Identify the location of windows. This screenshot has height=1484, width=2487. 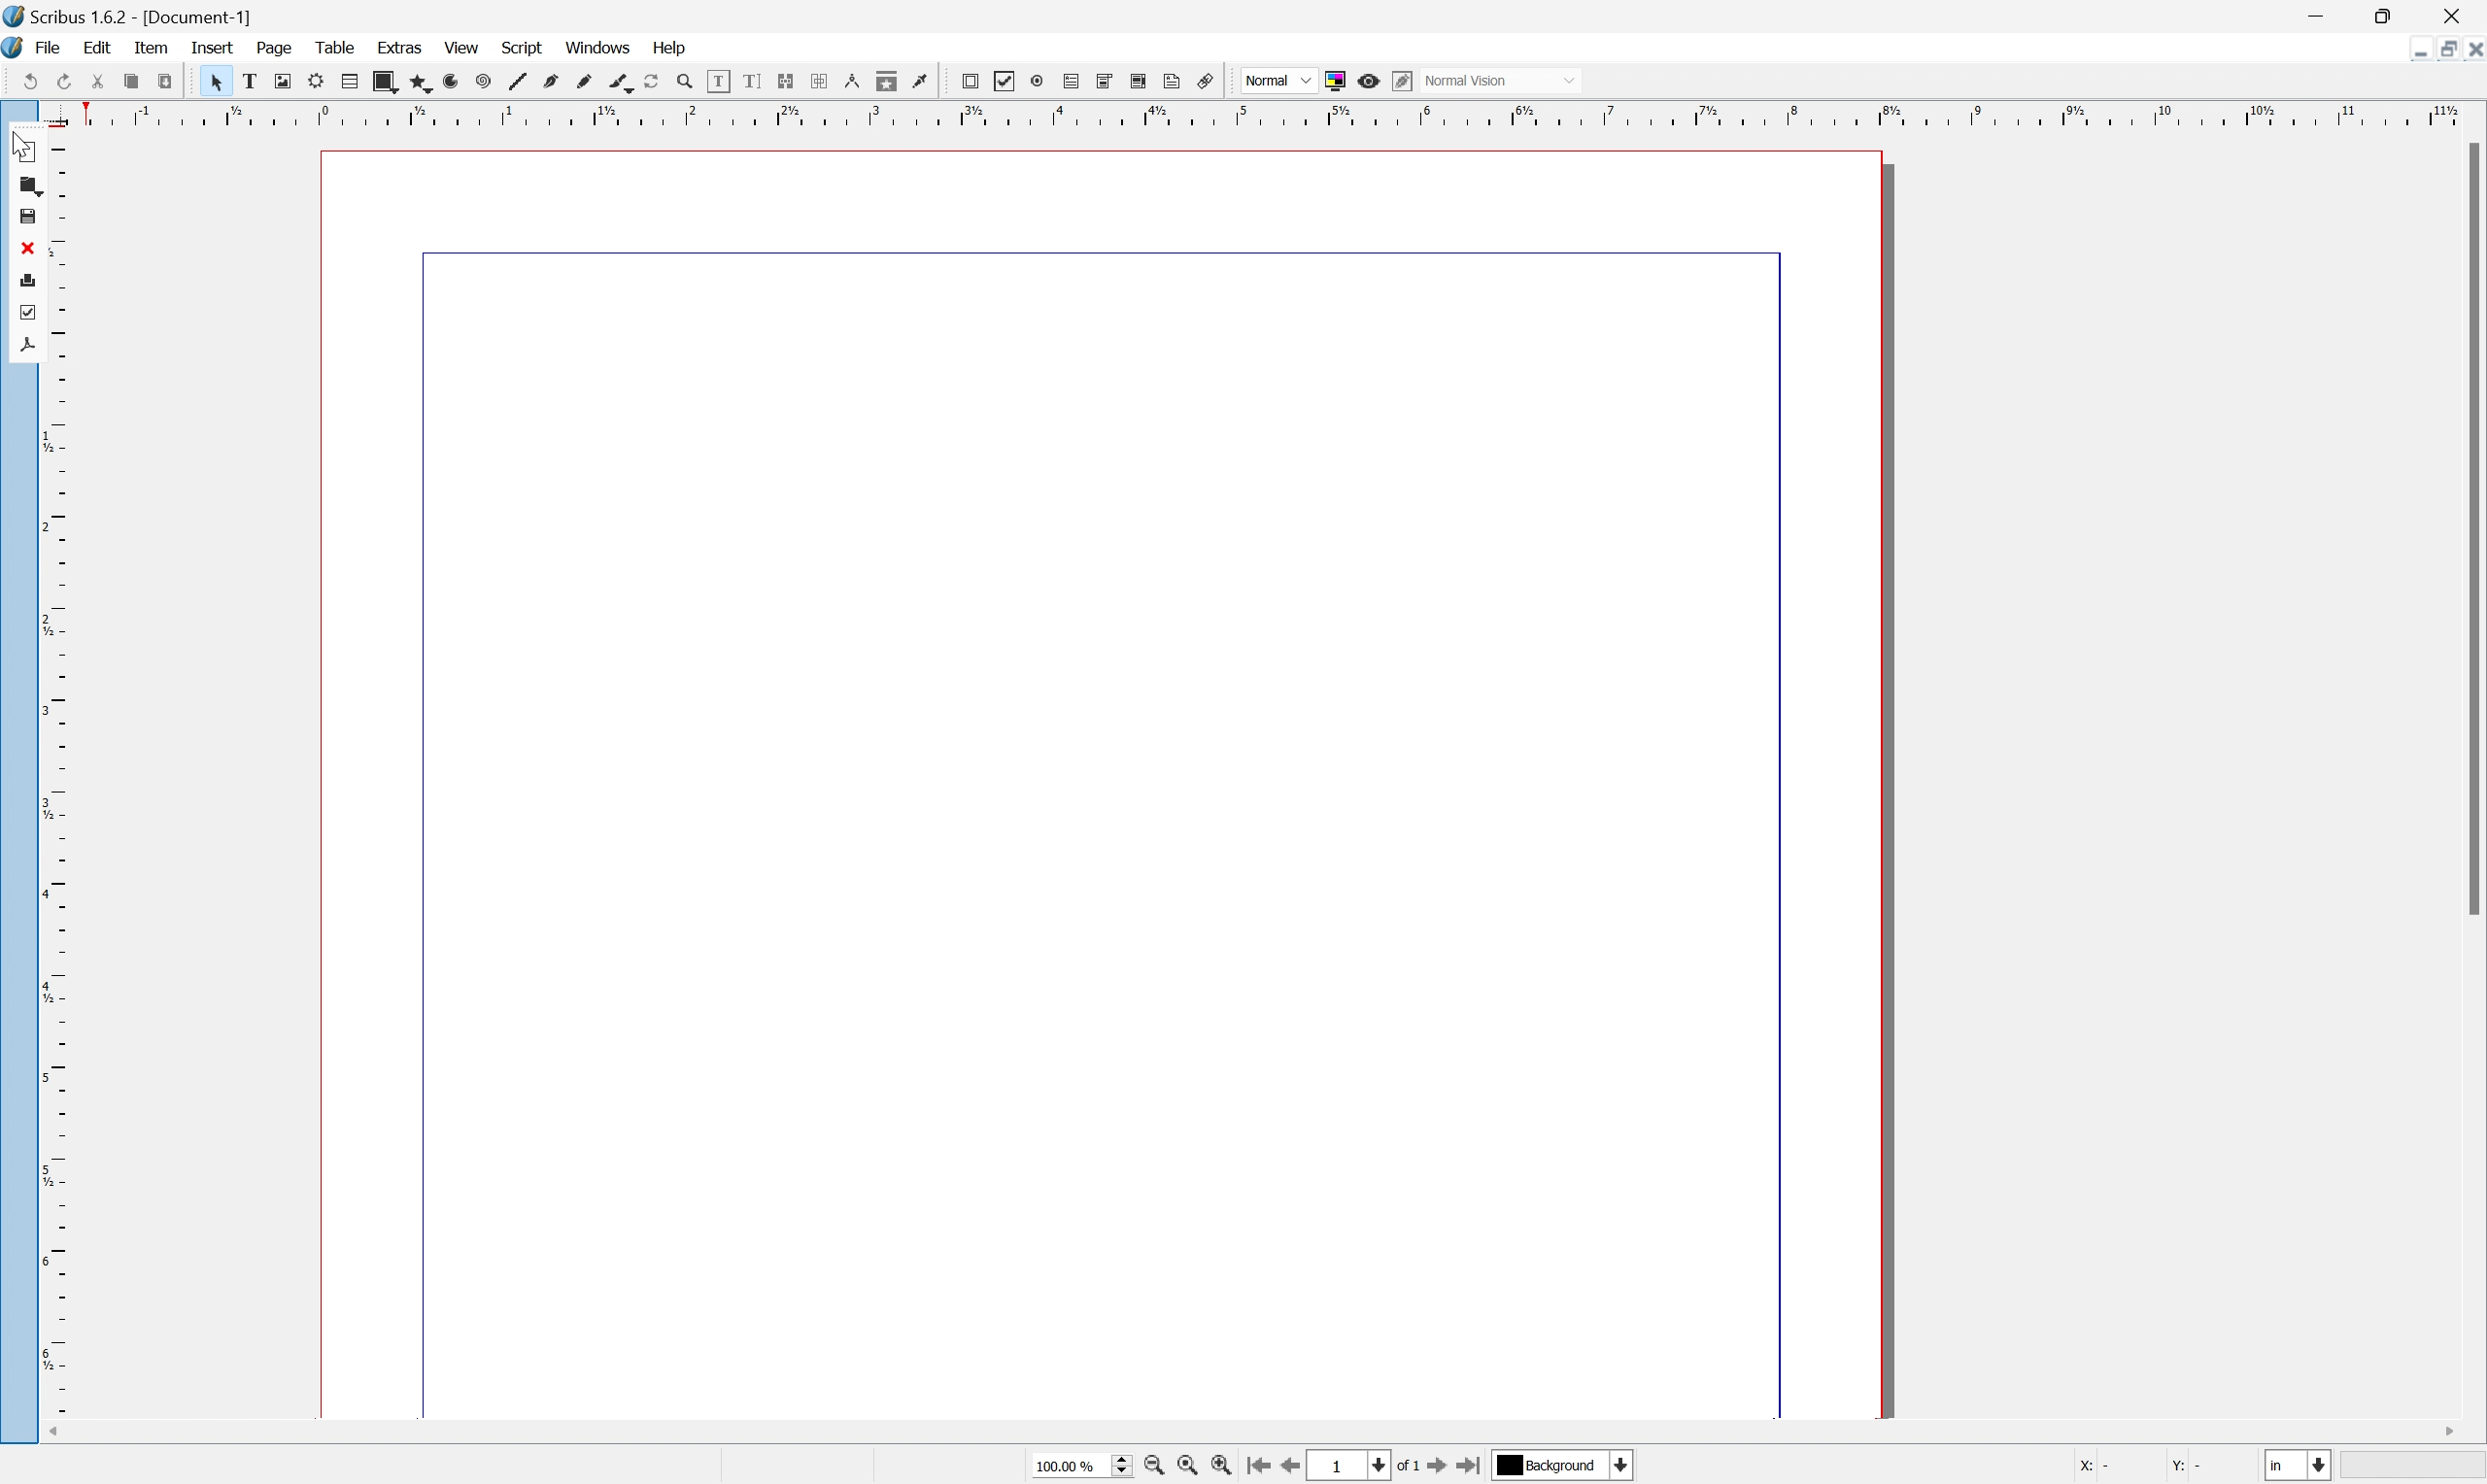
(600, 49).